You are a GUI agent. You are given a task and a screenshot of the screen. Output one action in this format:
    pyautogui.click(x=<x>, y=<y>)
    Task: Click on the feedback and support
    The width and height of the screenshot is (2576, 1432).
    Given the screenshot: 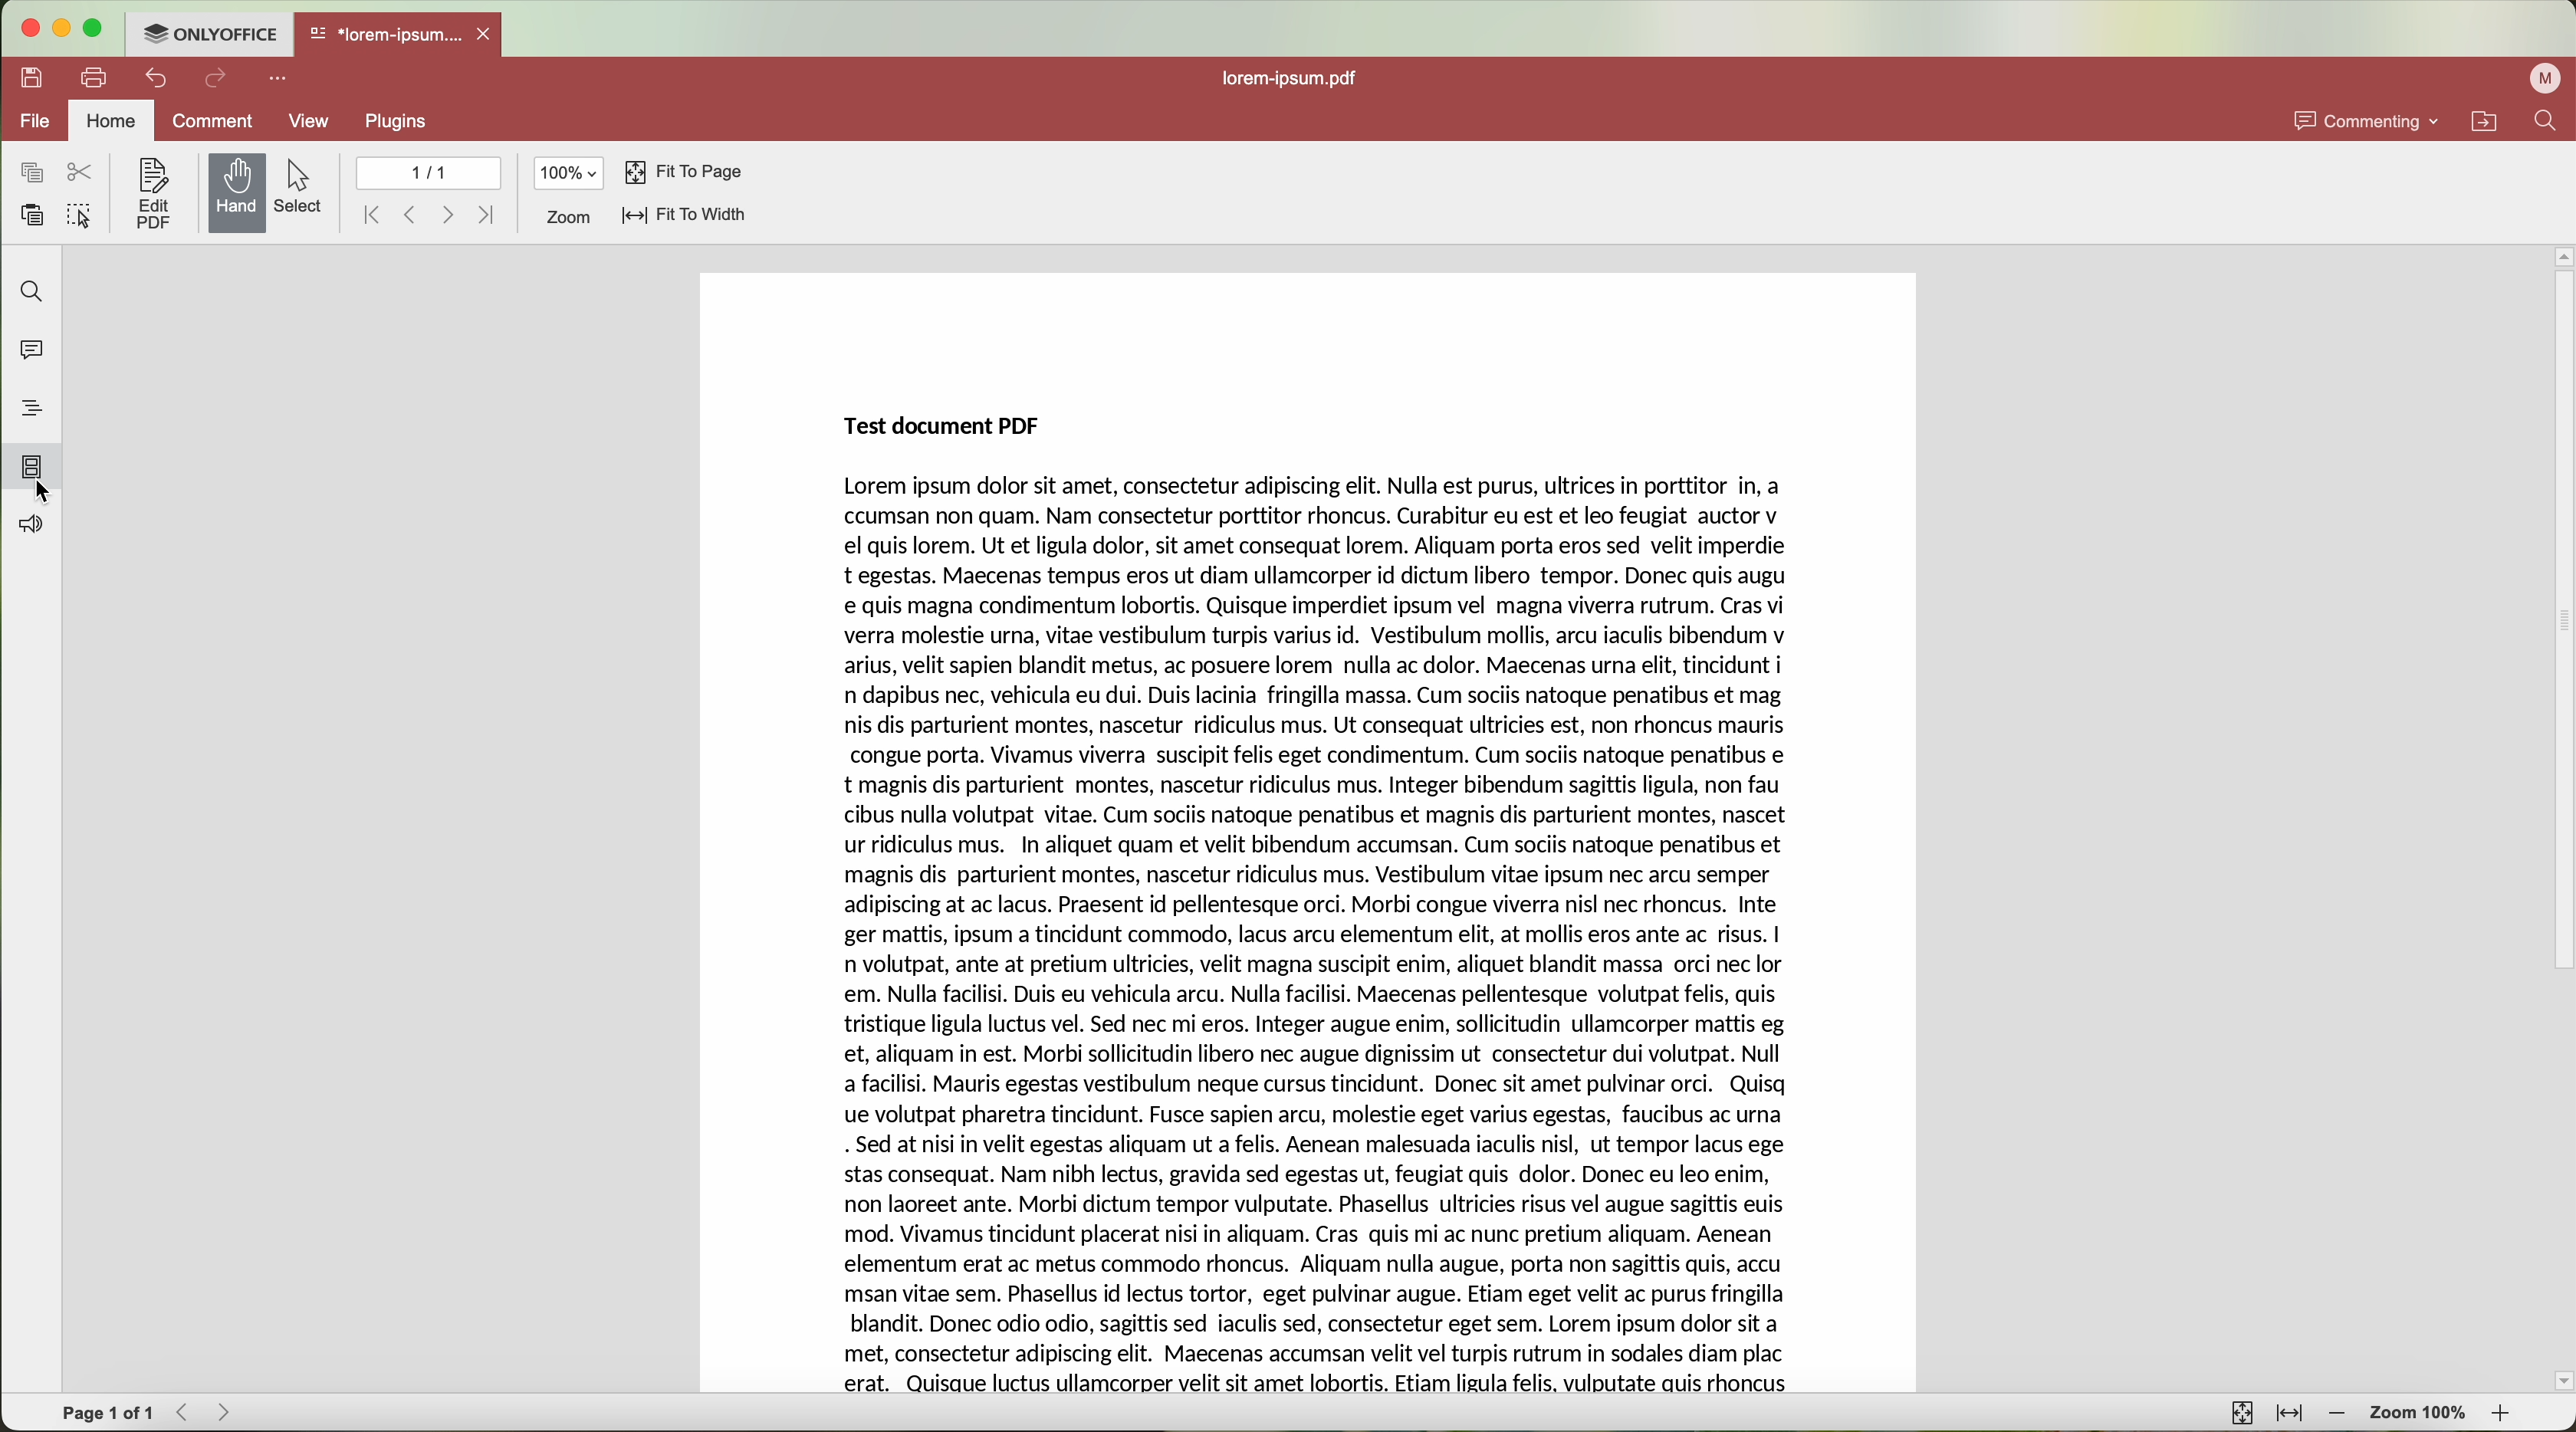 What is the action you would take?
    pyautogui.click(x=26, y=526)
    